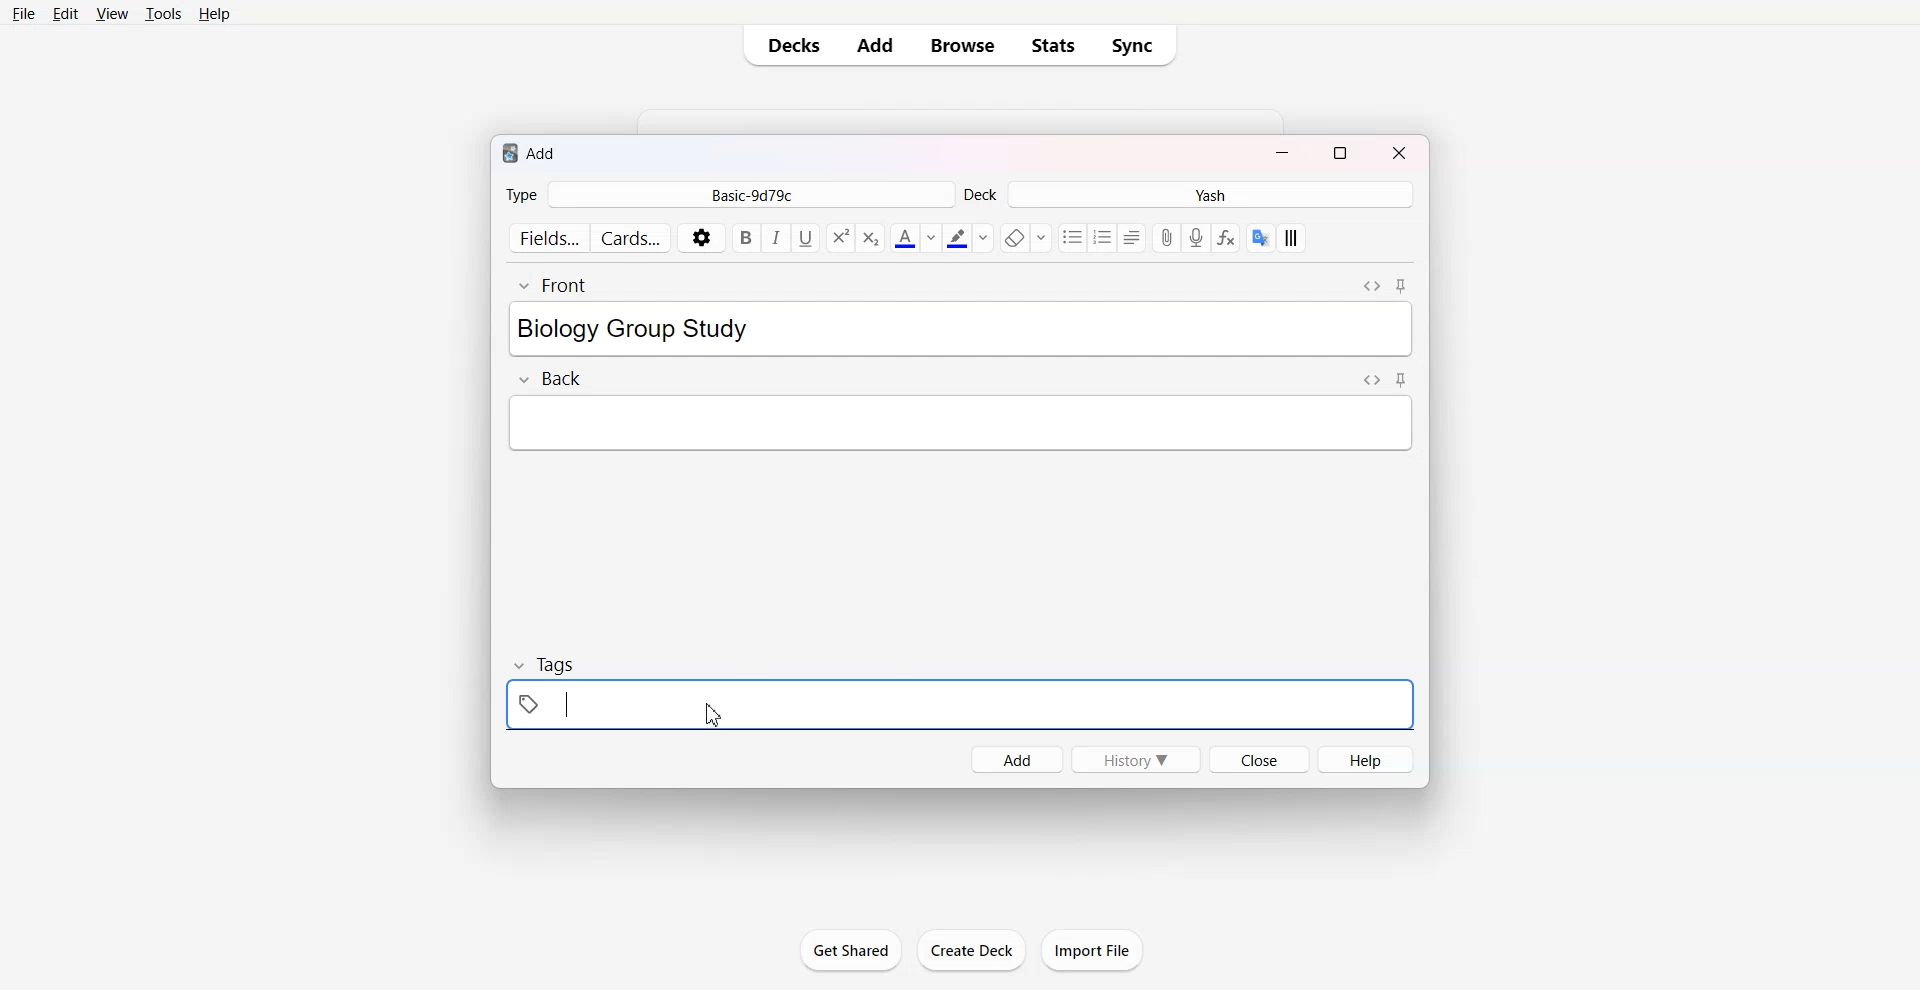 The height and width of the screenshot is (990, 1920). I want to click on Deck Yash, so click(1190, 194).